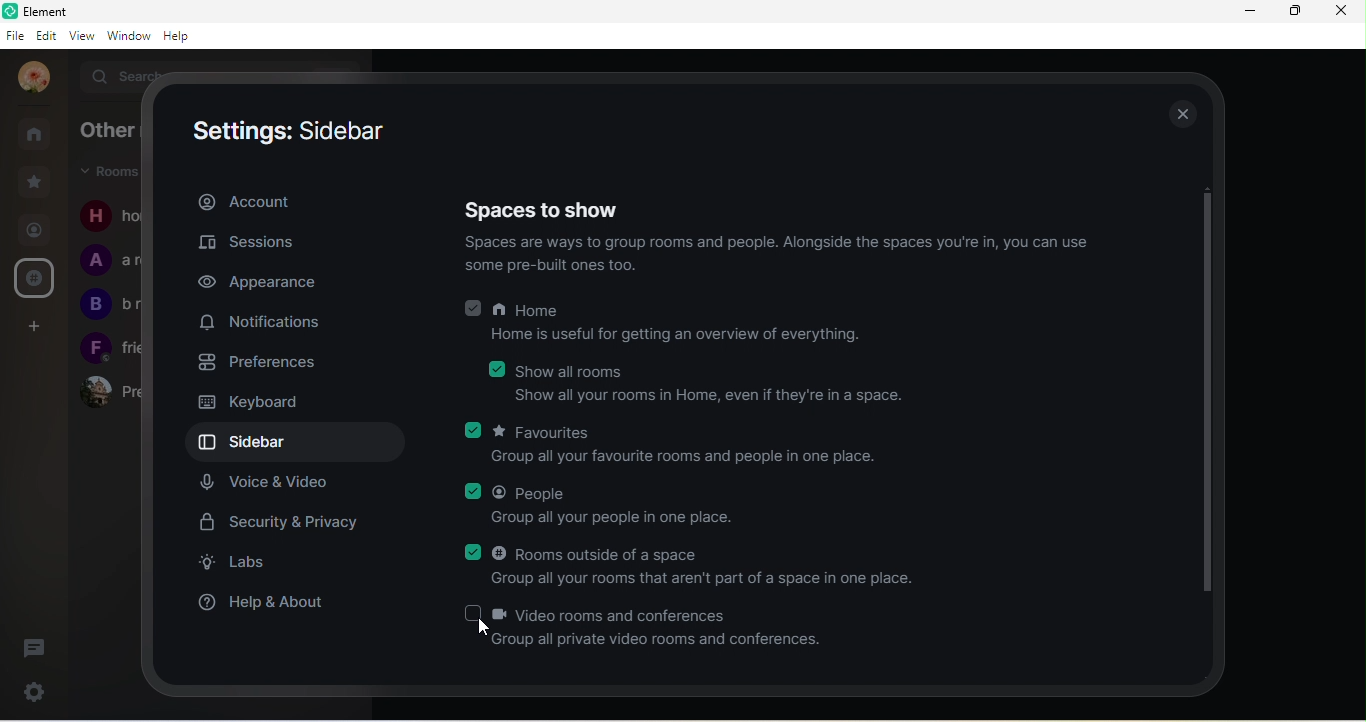  What do you see at coordinates (673, 325) in the screenshot?
I see `home` at bounding box center [673, 325].